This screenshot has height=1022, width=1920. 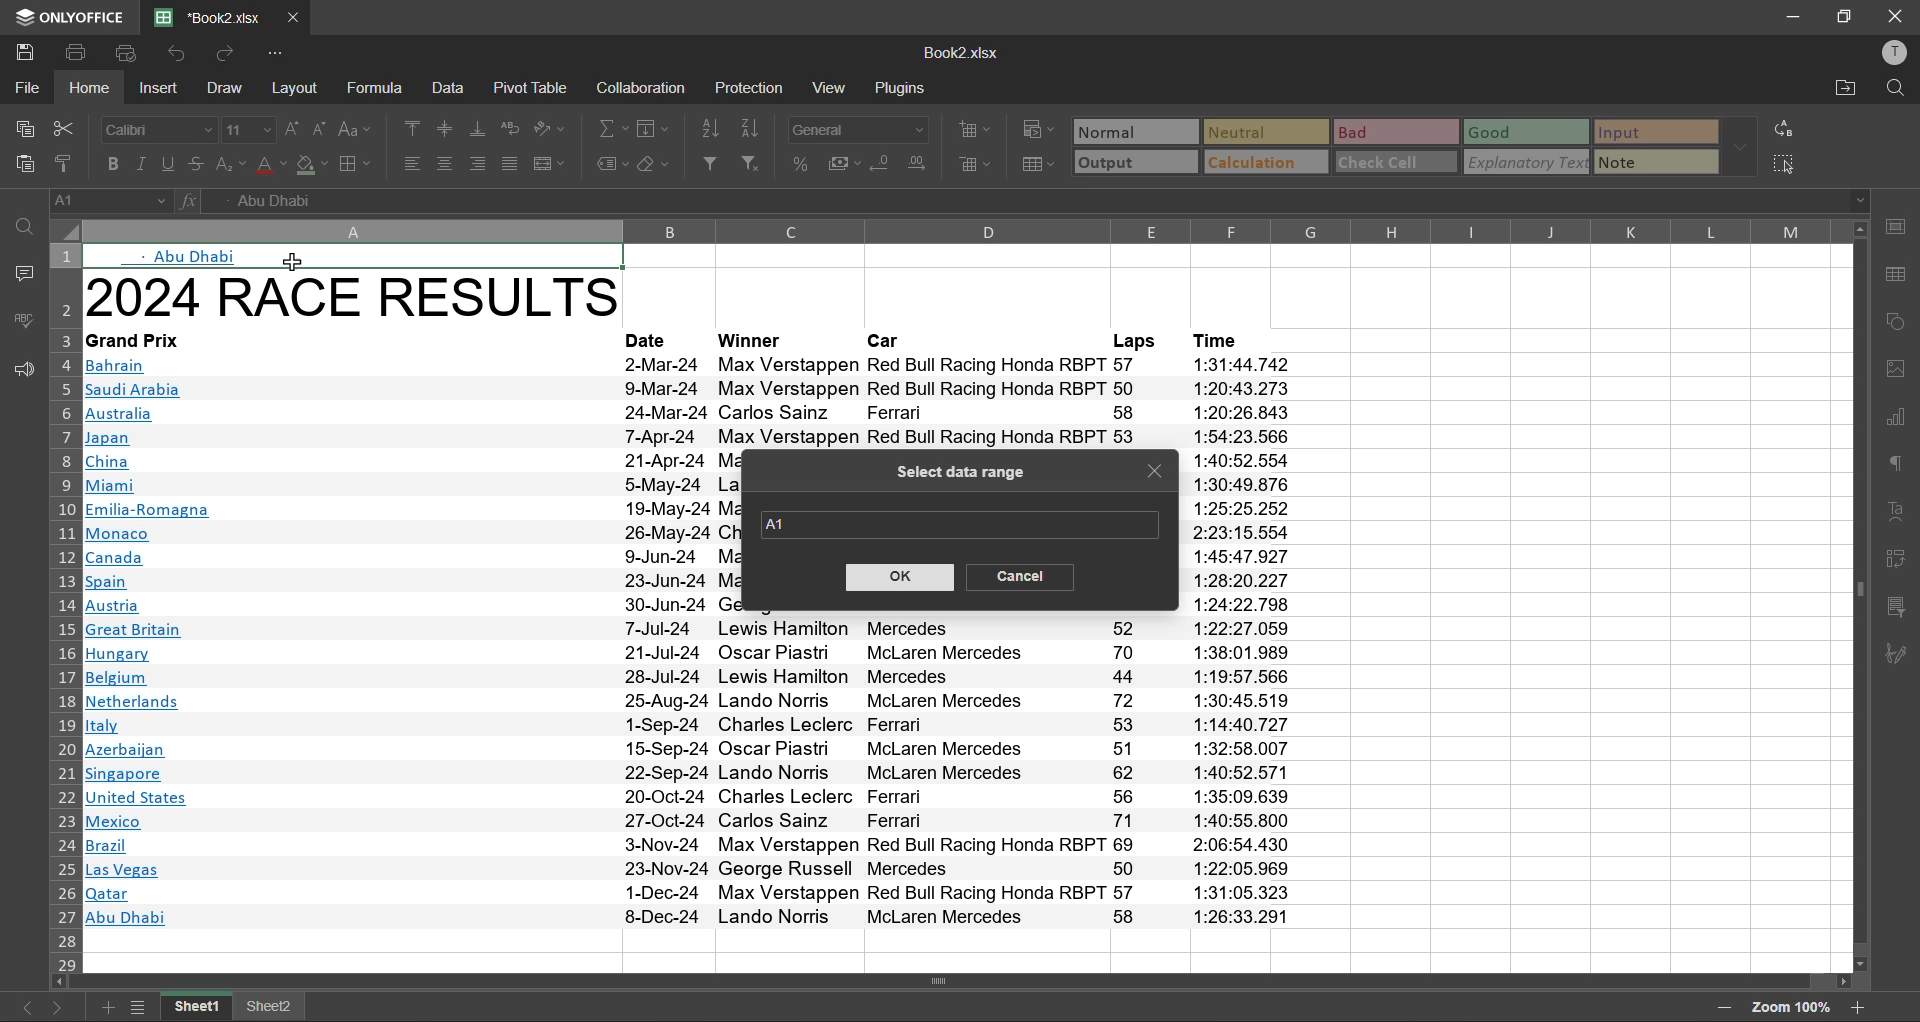 What do you see at coordinates (1896, 87) in the screenshot?
I see `find` at bounding box center [1896, 87].